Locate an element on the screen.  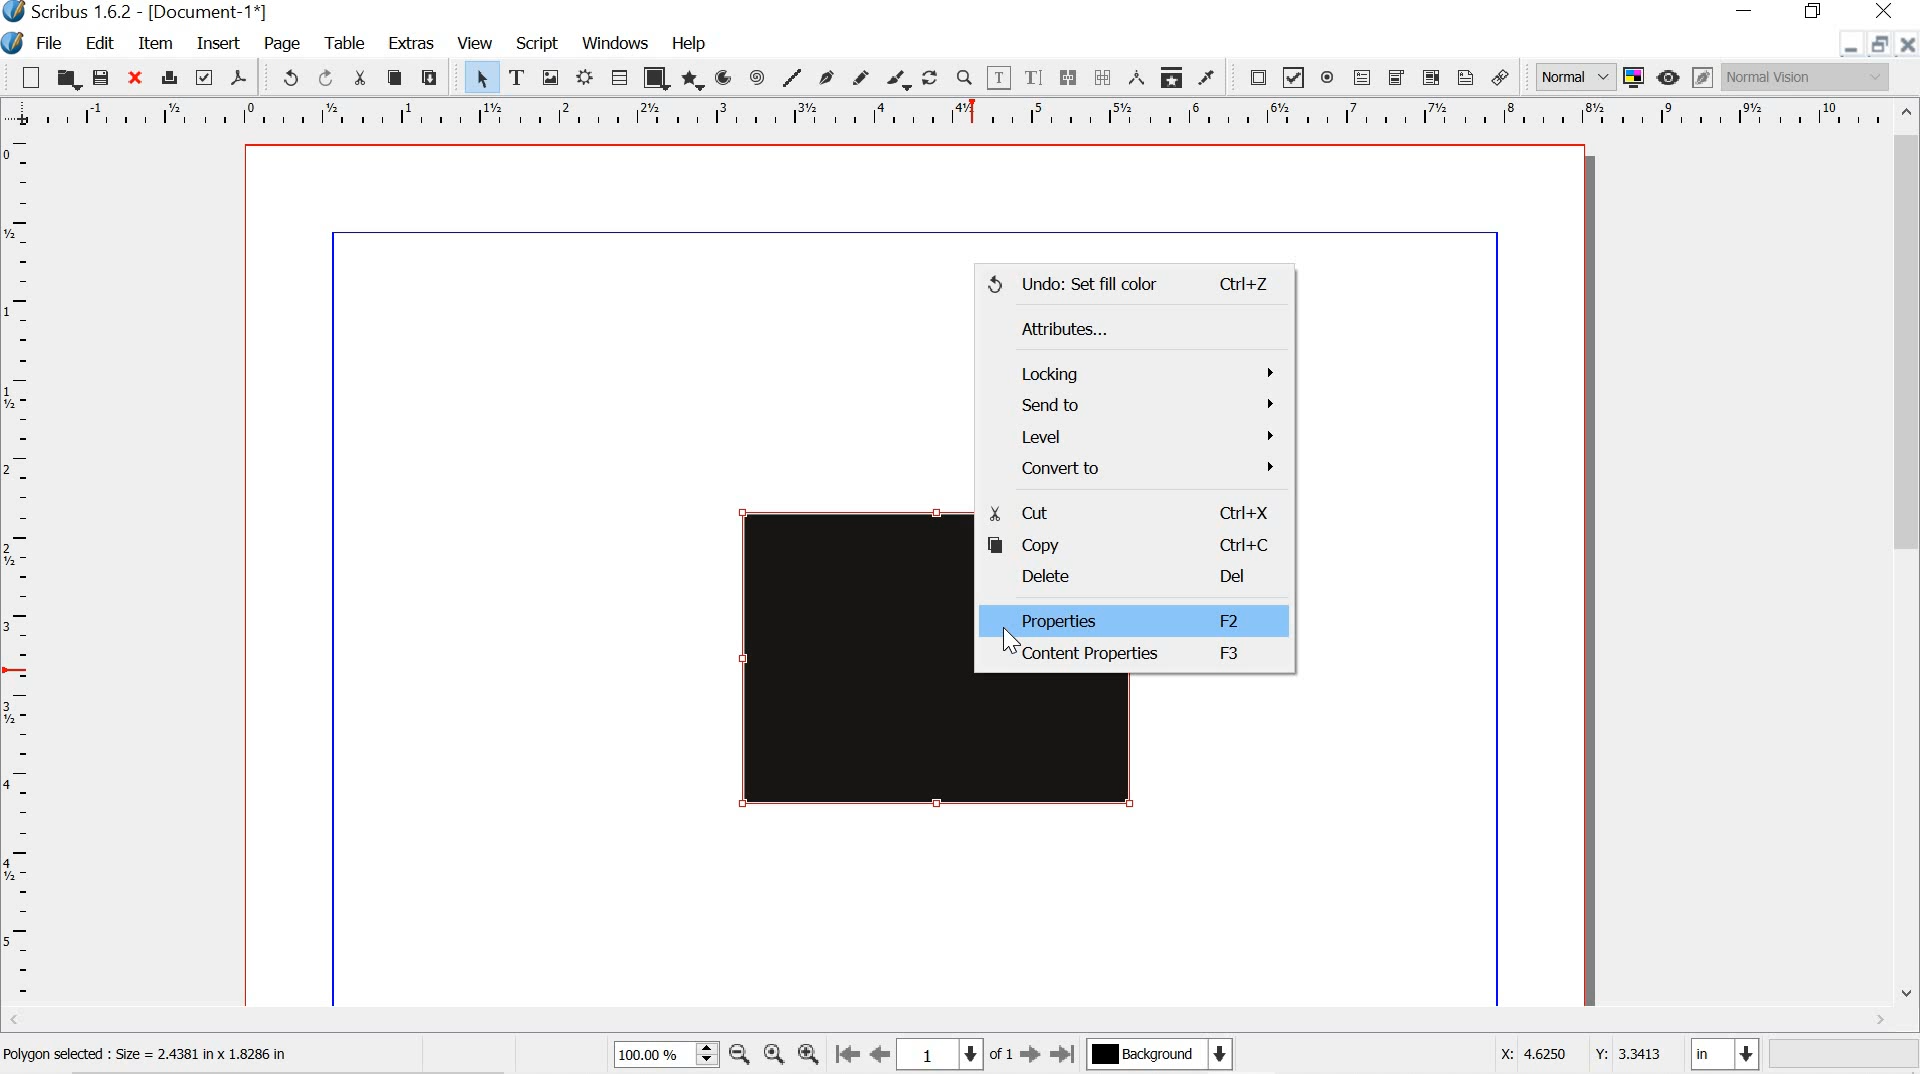
page is located at coordinates (277, 41).